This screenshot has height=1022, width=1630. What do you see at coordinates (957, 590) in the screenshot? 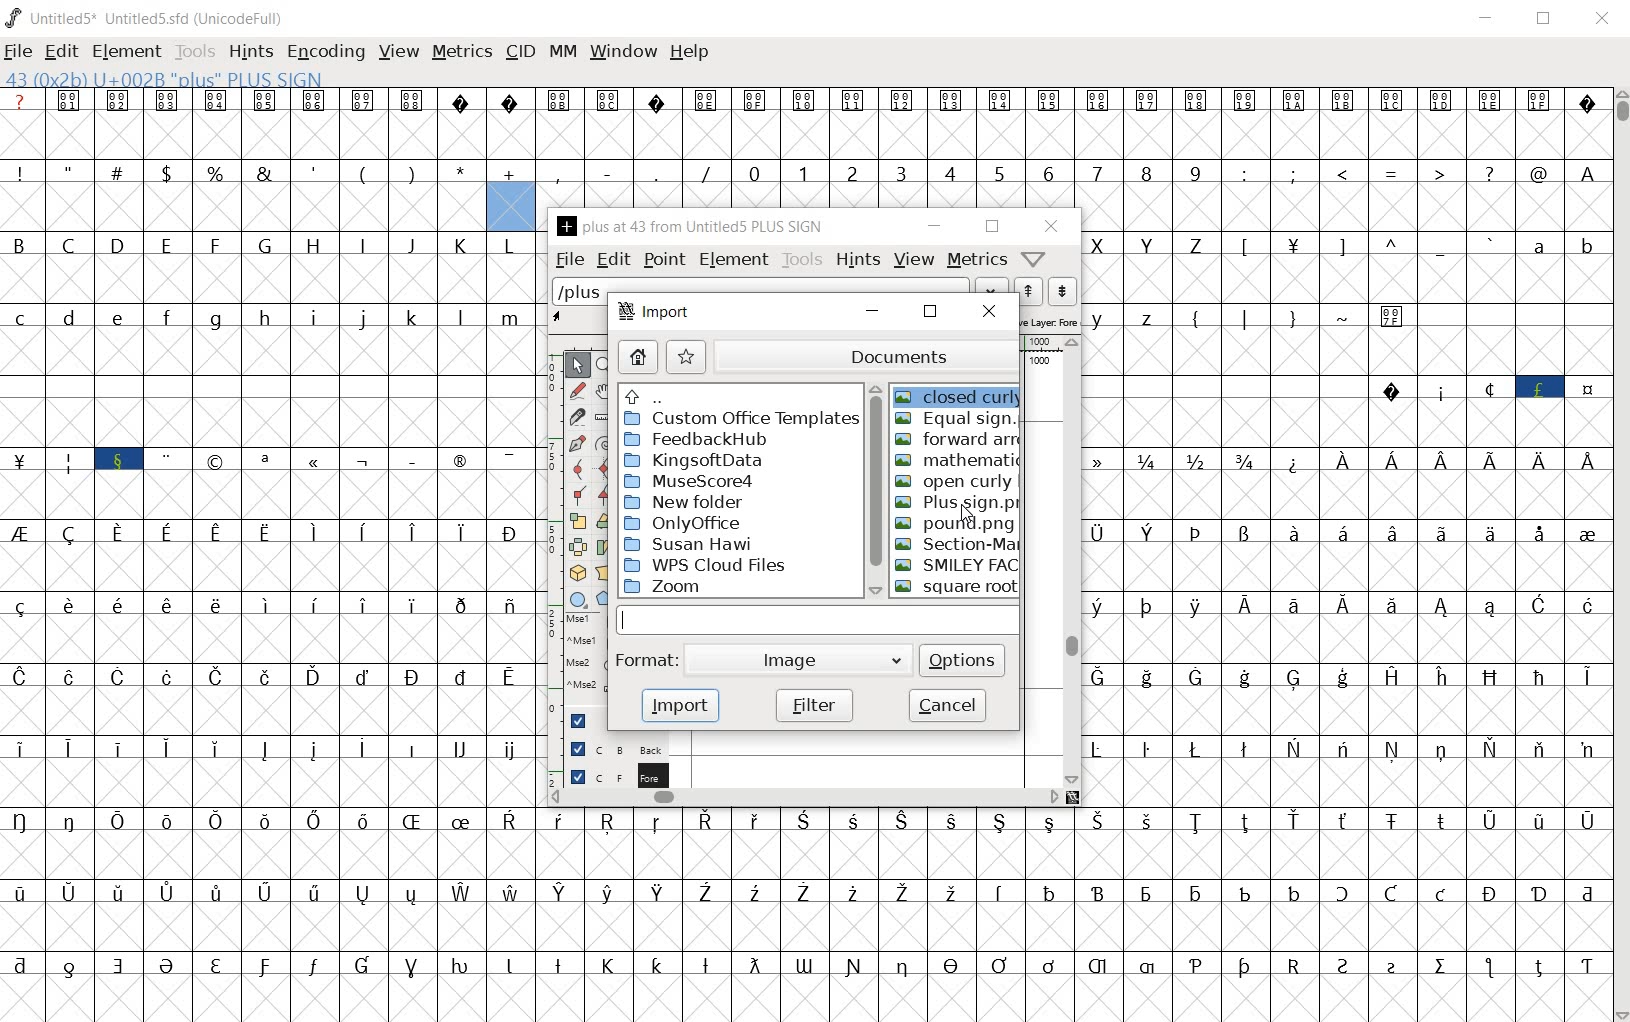
I see `SQUARE ROOT` at bounding box center [957, 590].